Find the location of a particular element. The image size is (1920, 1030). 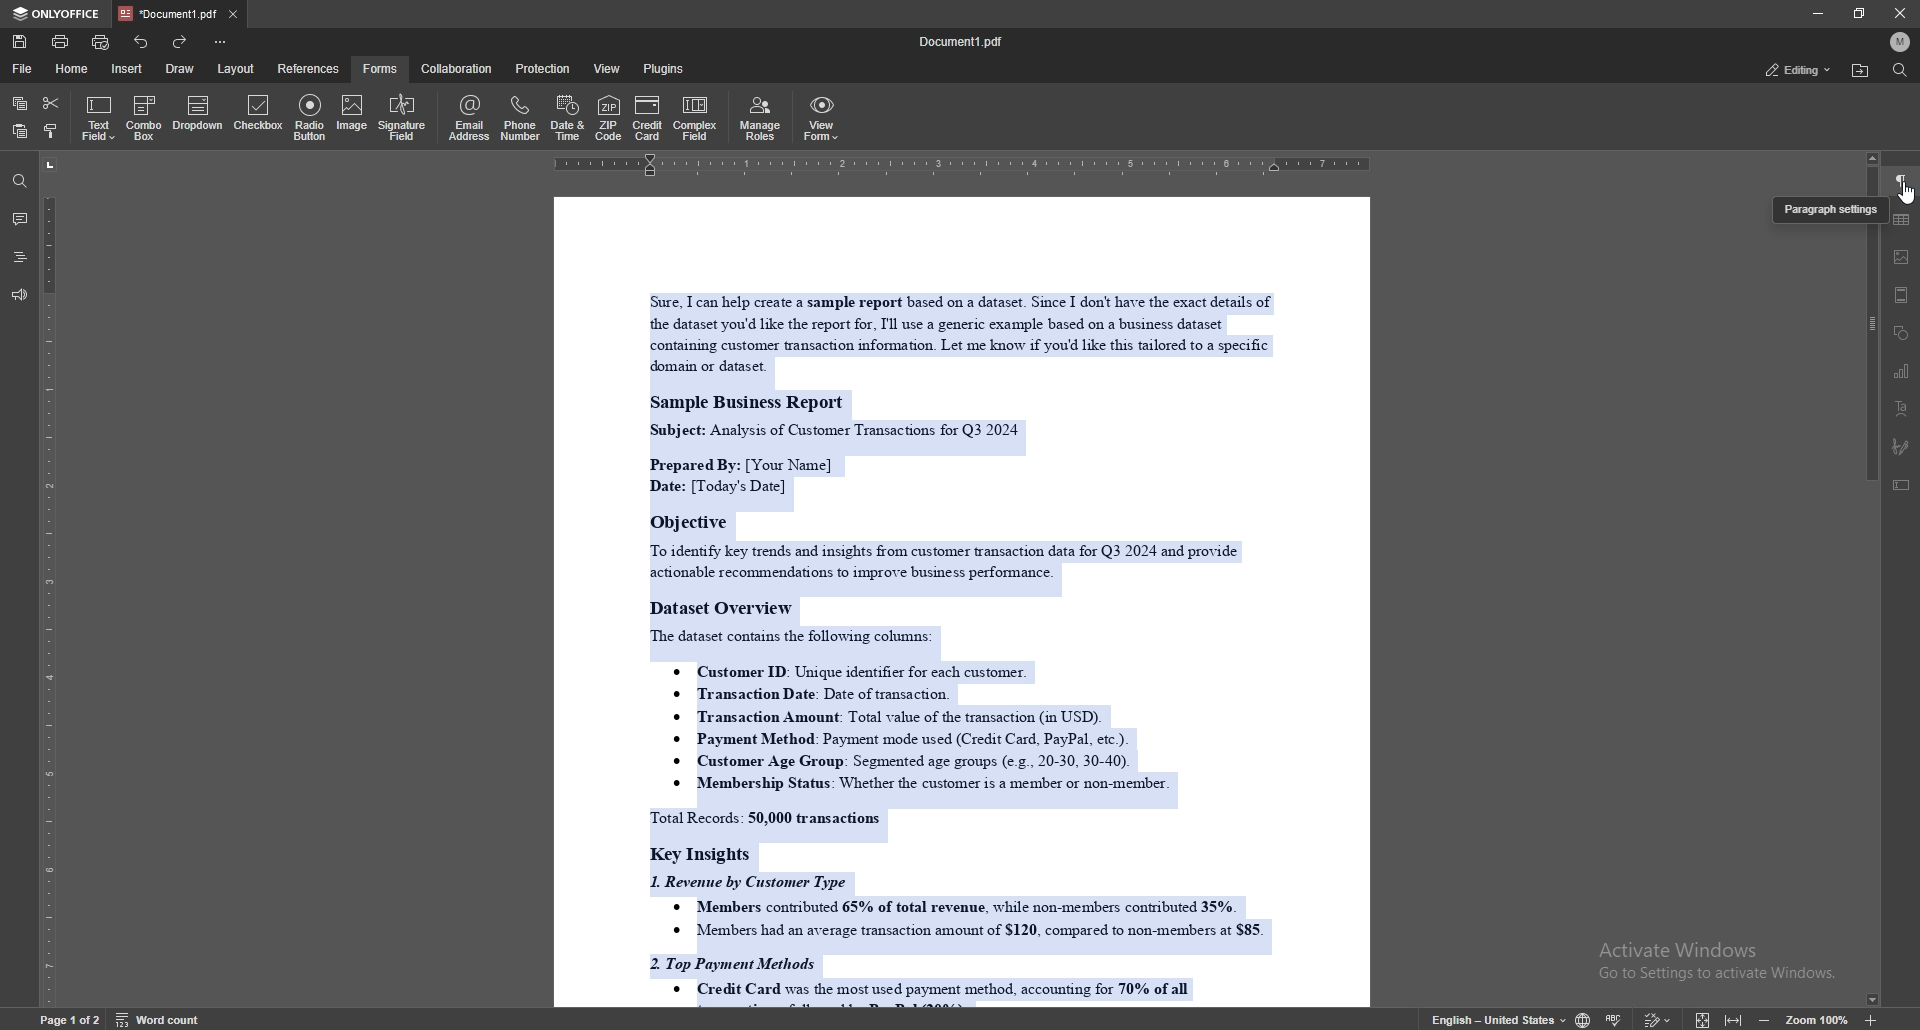

find is located at coordinates (1900, 70).